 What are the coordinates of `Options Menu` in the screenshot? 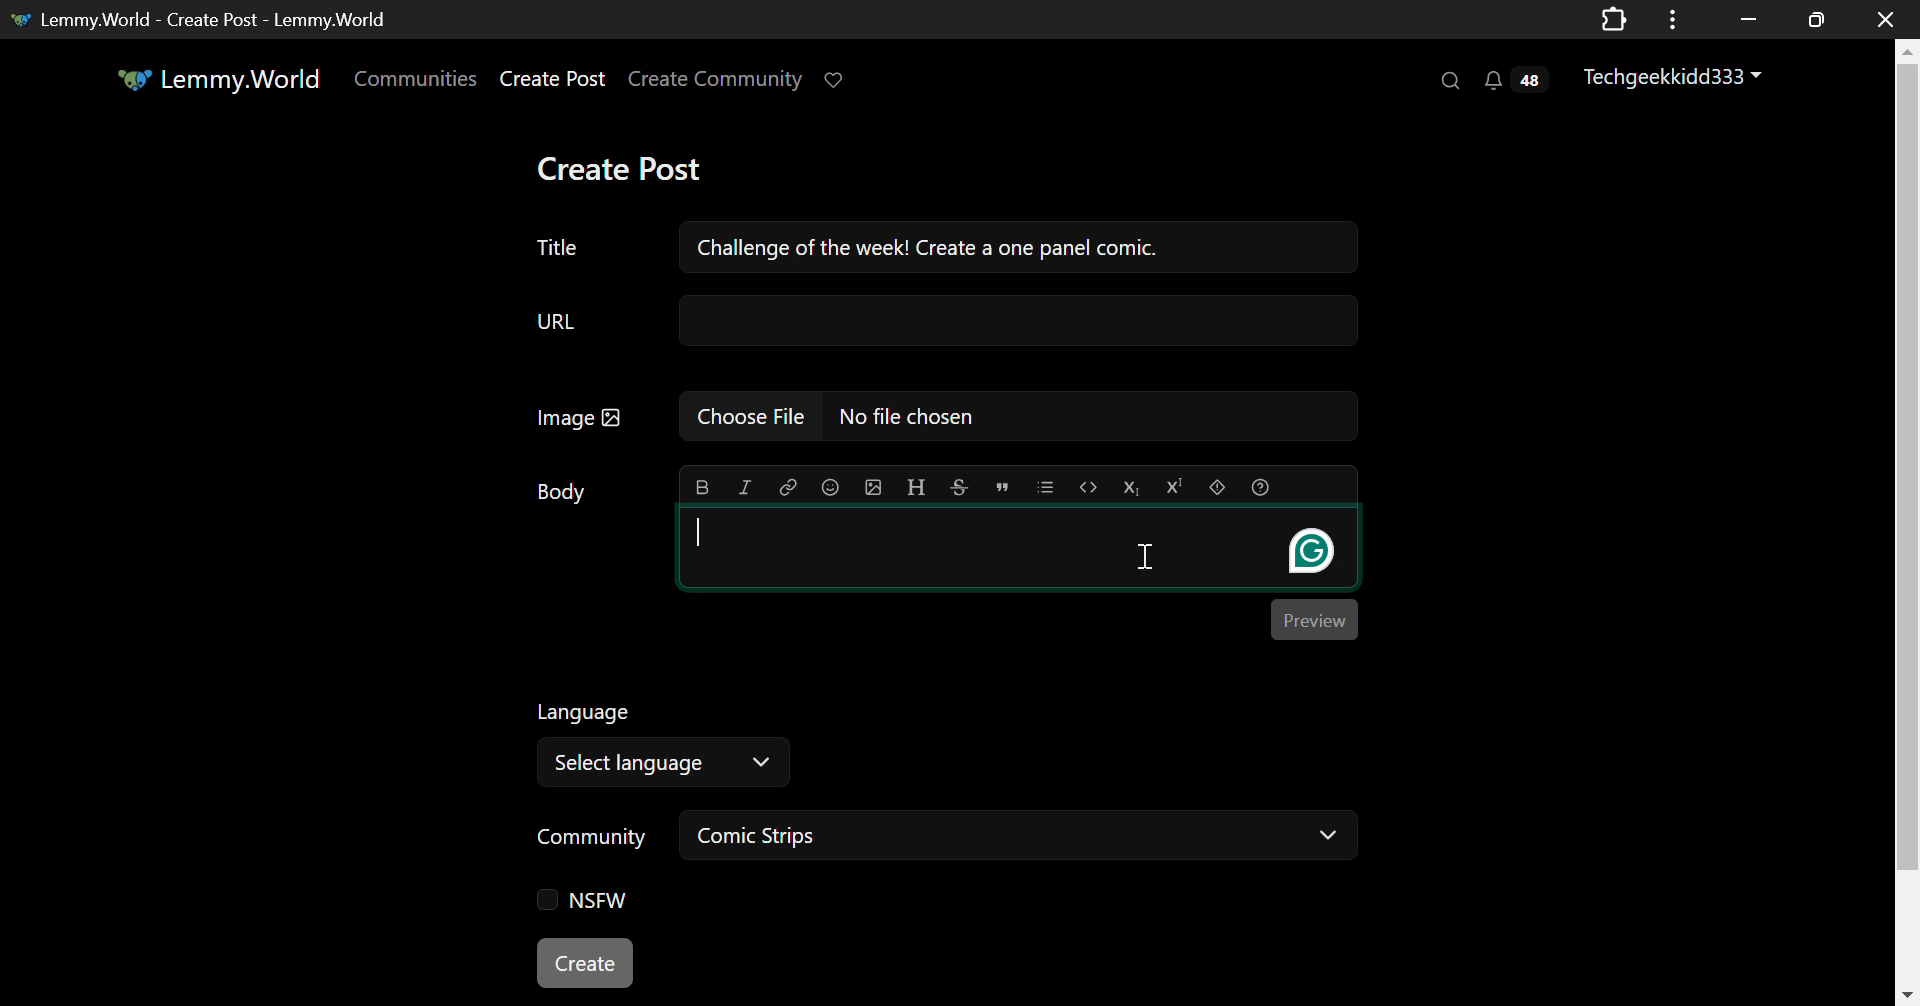 It's located at (1669, 18).